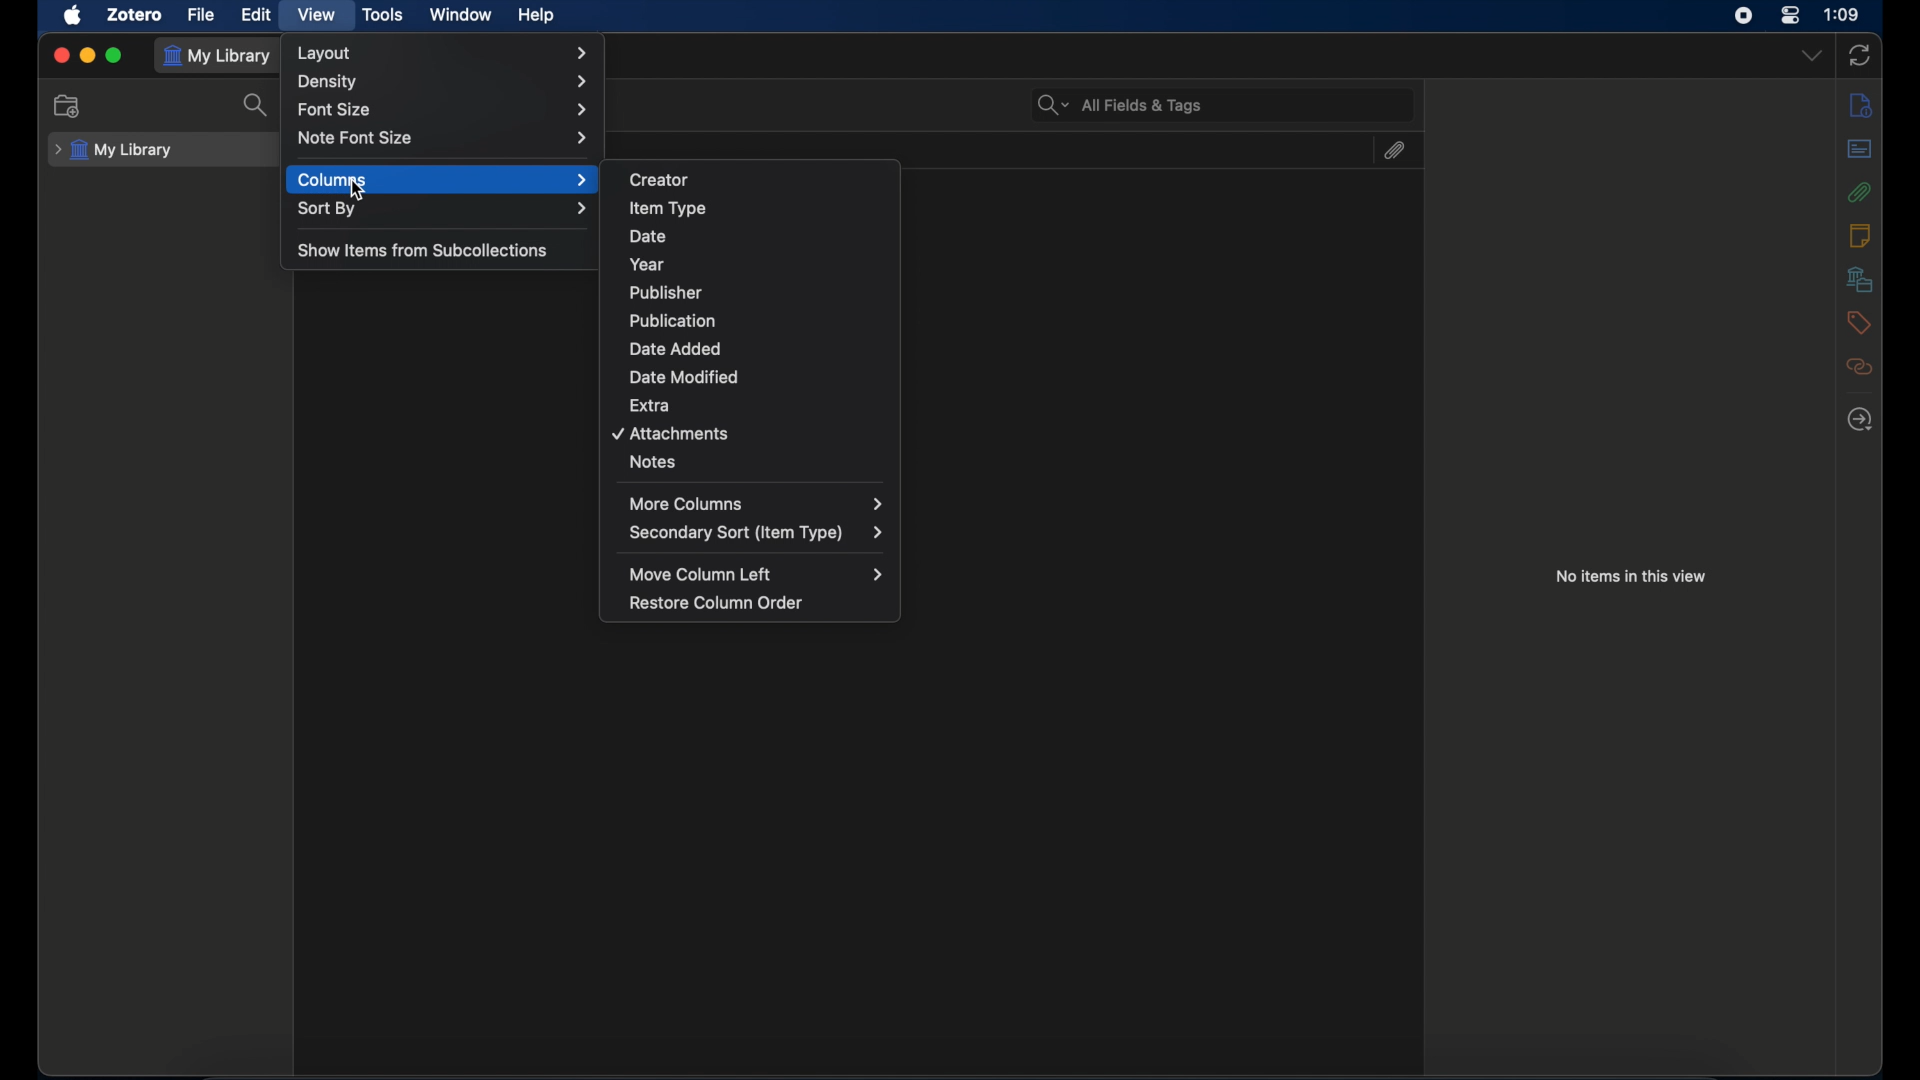 The image size is (1920, 1080). Describe the element at coordinates (668, 208) in the screenshot. I see `item type` at that location.